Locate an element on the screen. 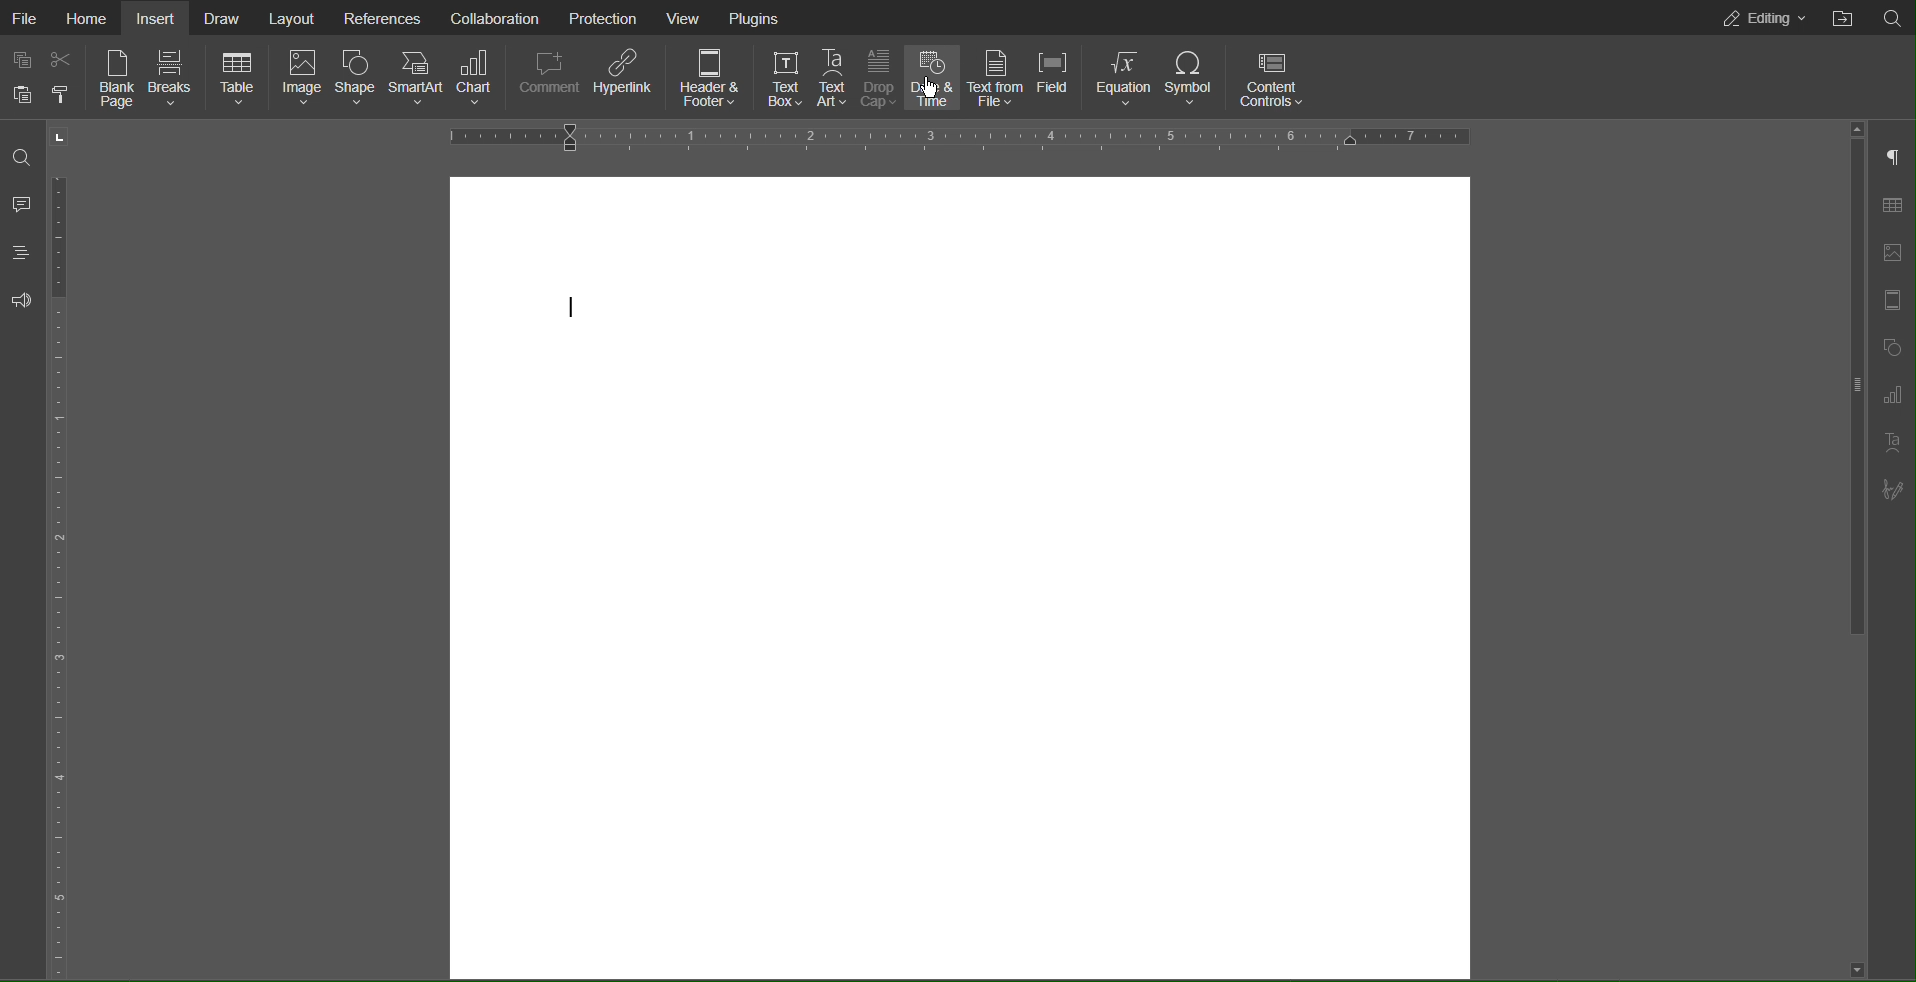 The image size is (1916, 982). Text Box is located at coordinates (782, 75).